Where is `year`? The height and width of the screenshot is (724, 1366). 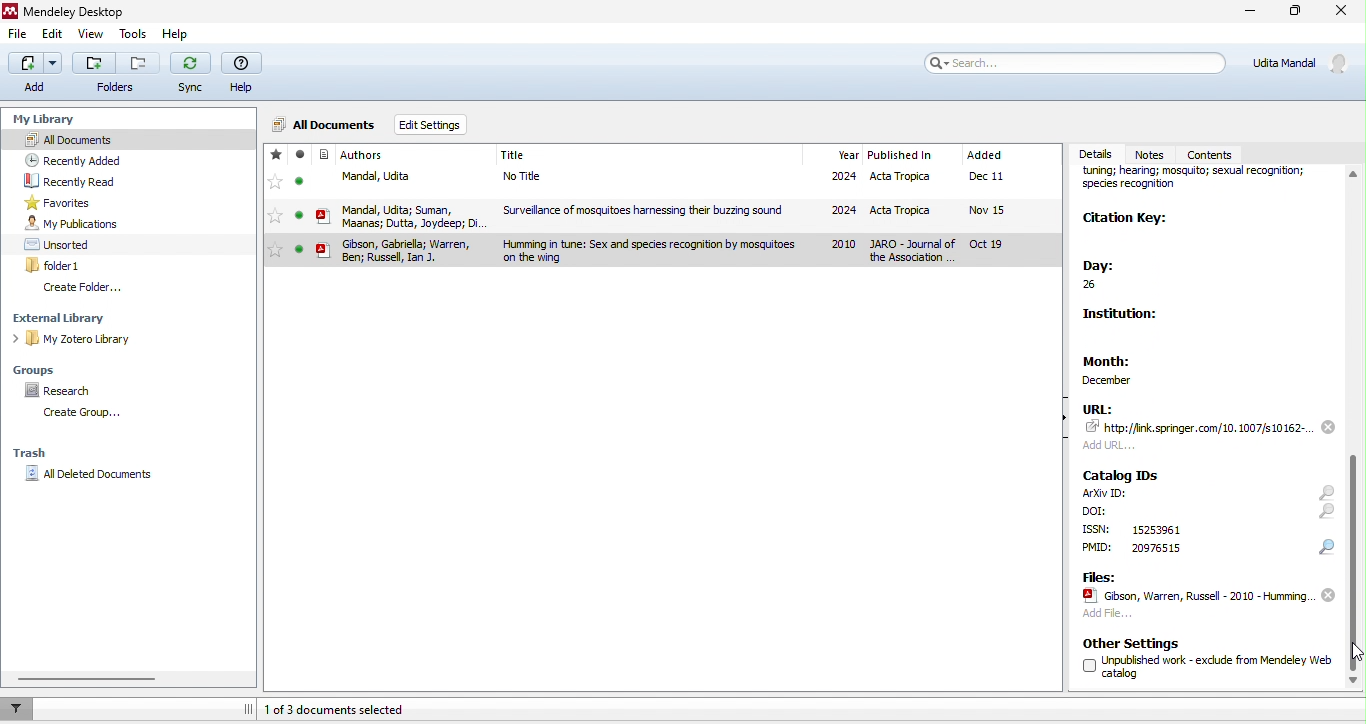
year is located at coordinates (847, 155).